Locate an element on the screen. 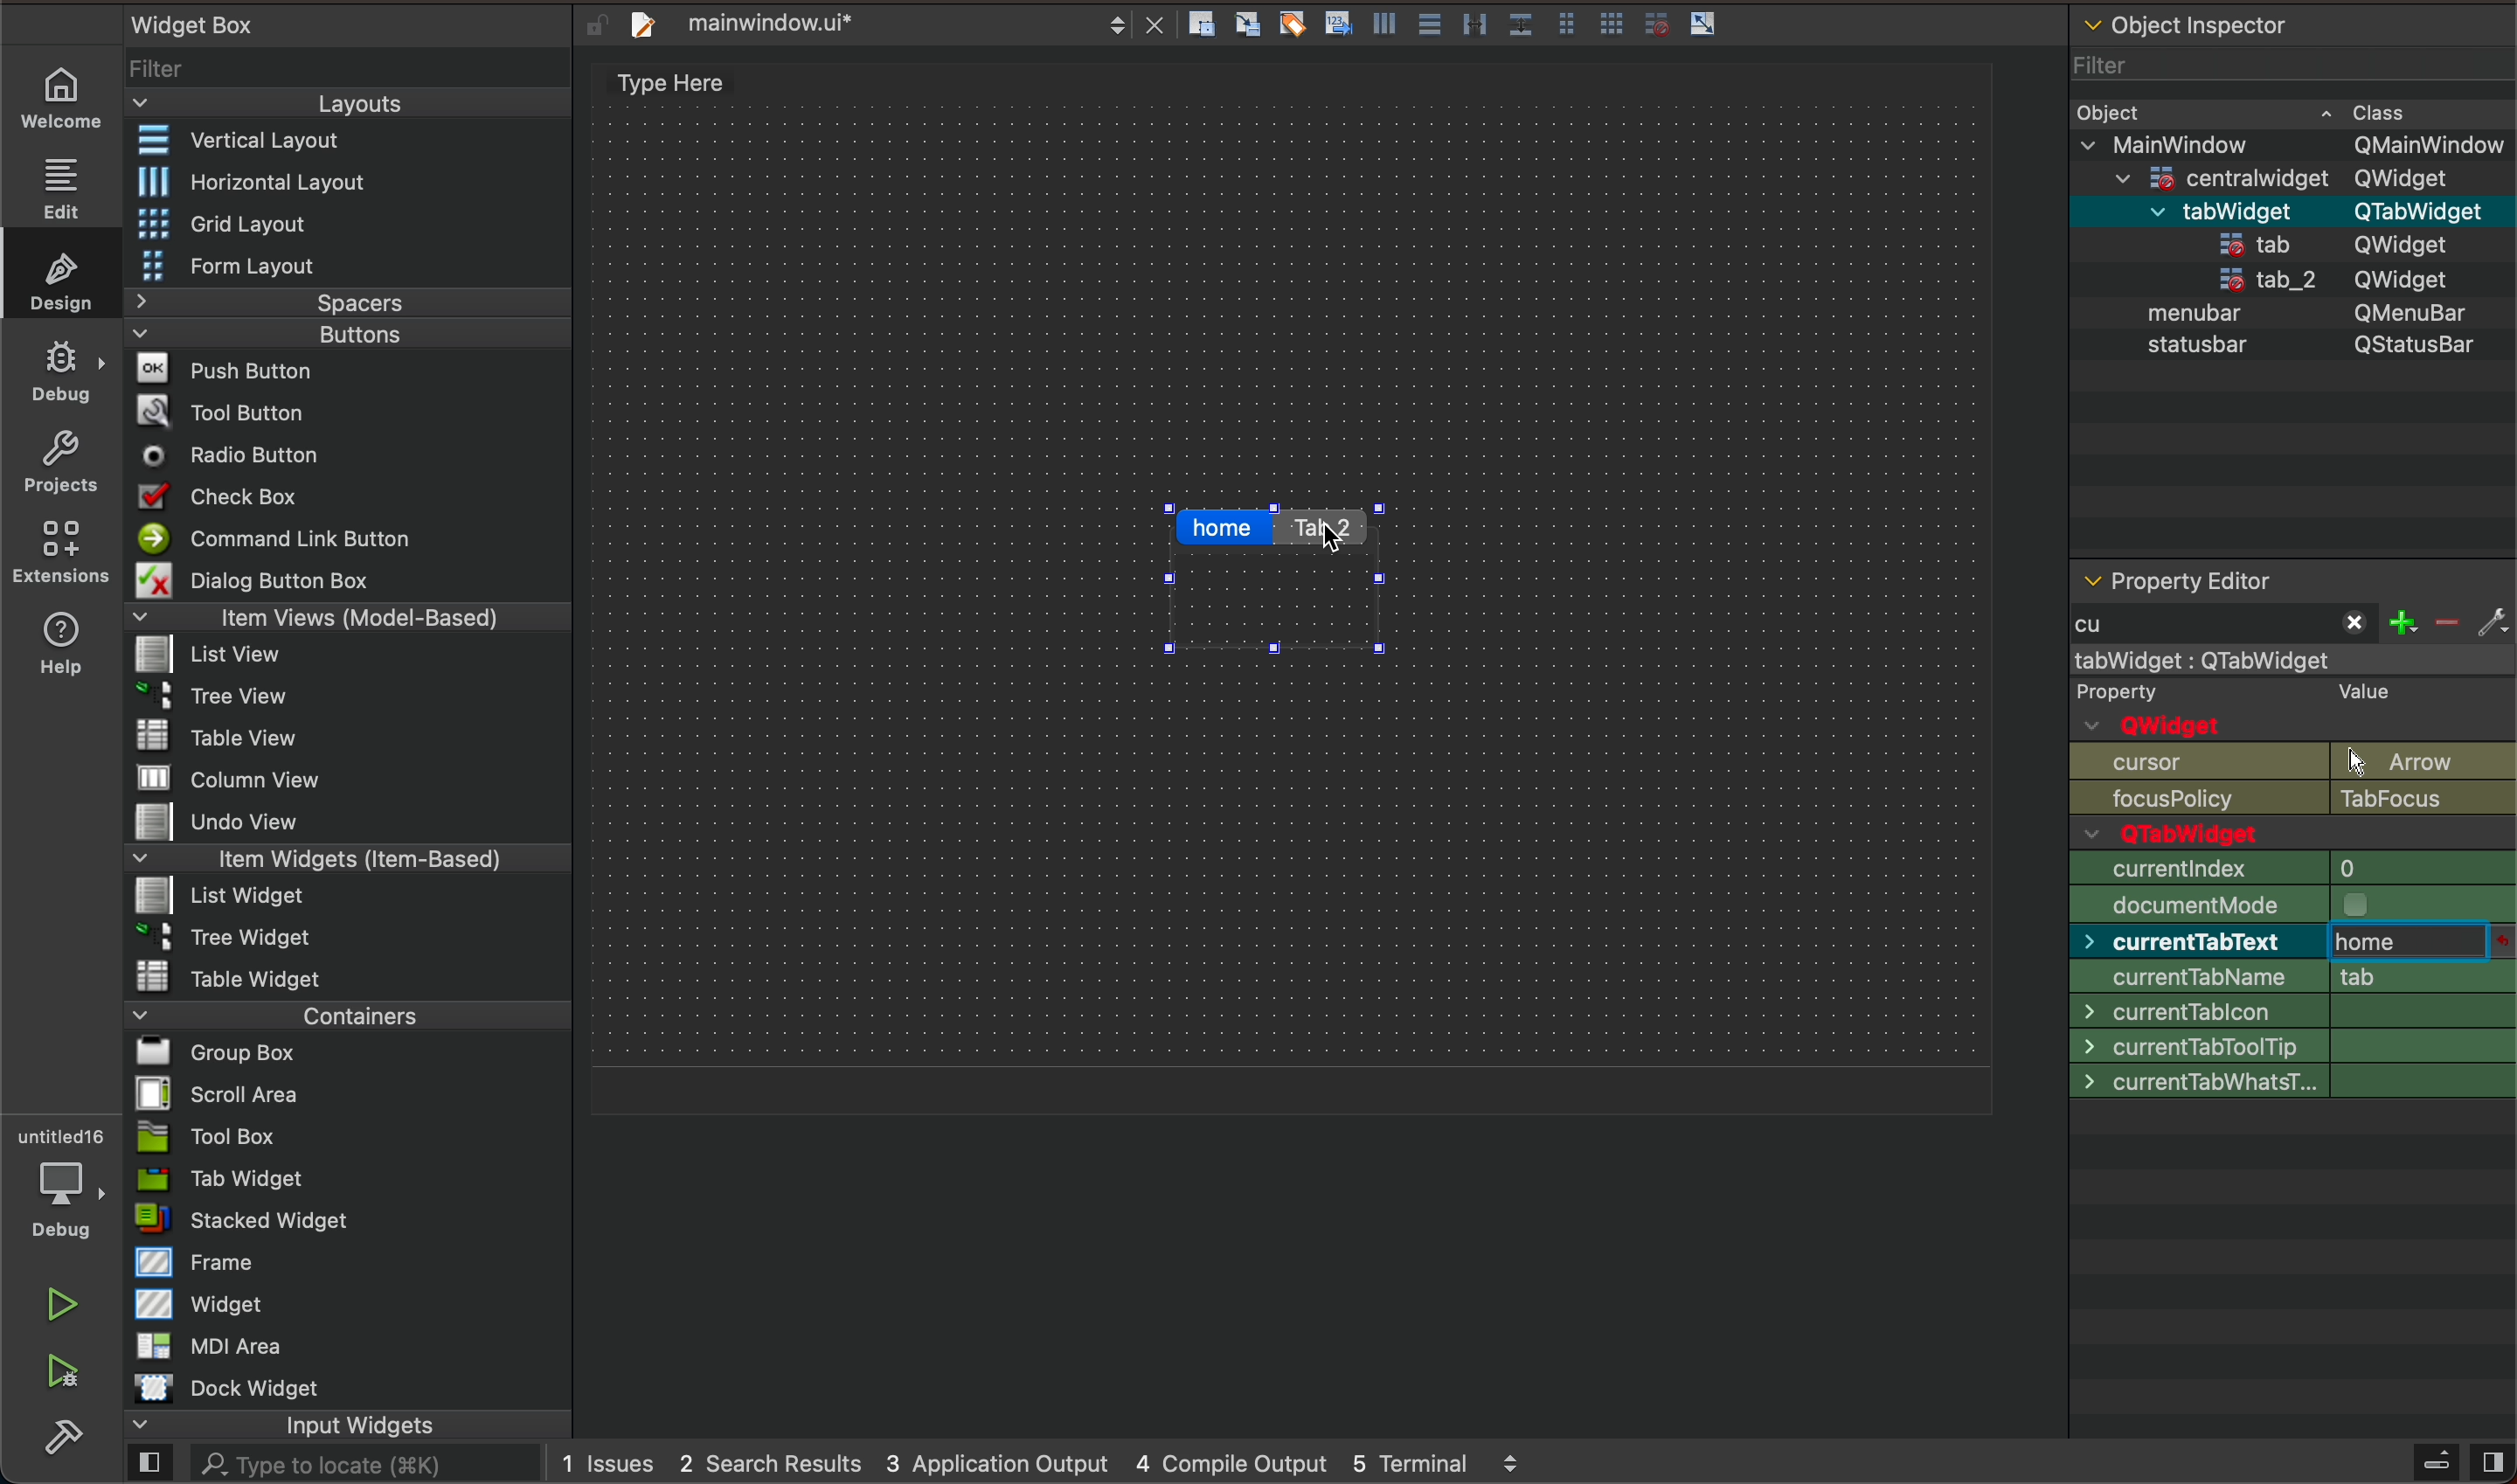 Image resolution: width=2517 pixels, height=1484 pixels. ~ 3 Tree Widget is located at coordinates (210, 937).